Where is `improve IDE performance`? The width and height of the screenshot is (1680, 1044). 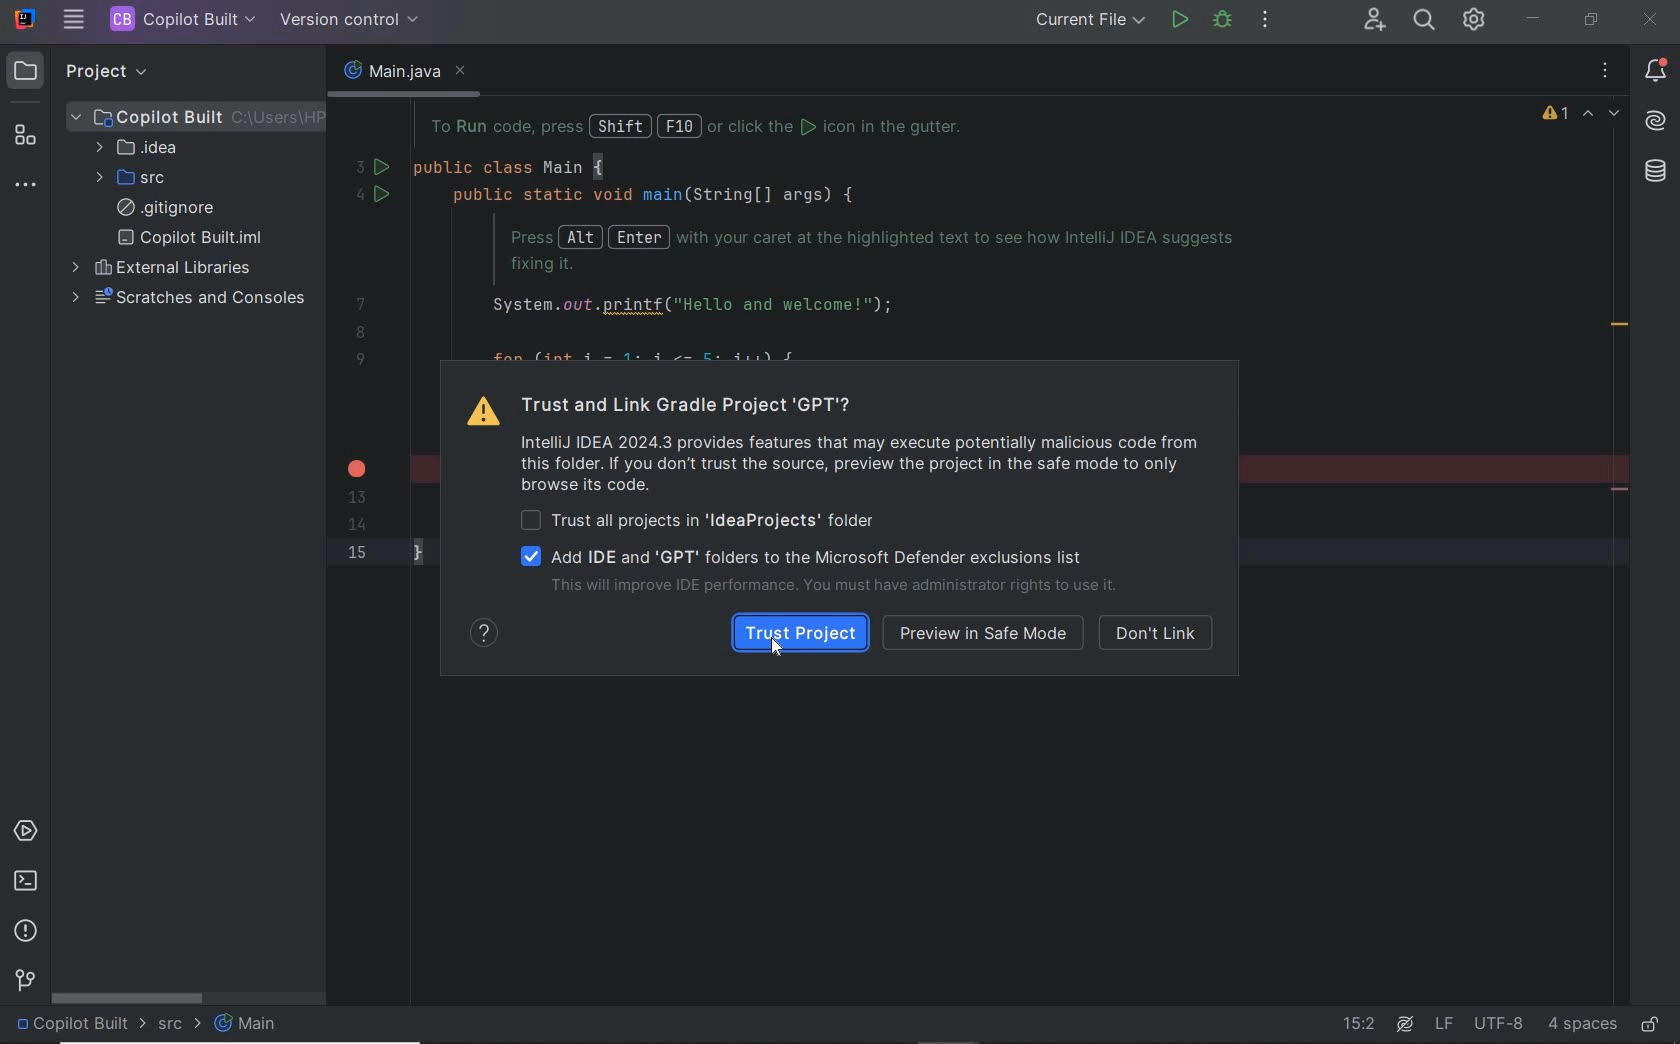
improve IDE performance is located at coordinates (831, 590).